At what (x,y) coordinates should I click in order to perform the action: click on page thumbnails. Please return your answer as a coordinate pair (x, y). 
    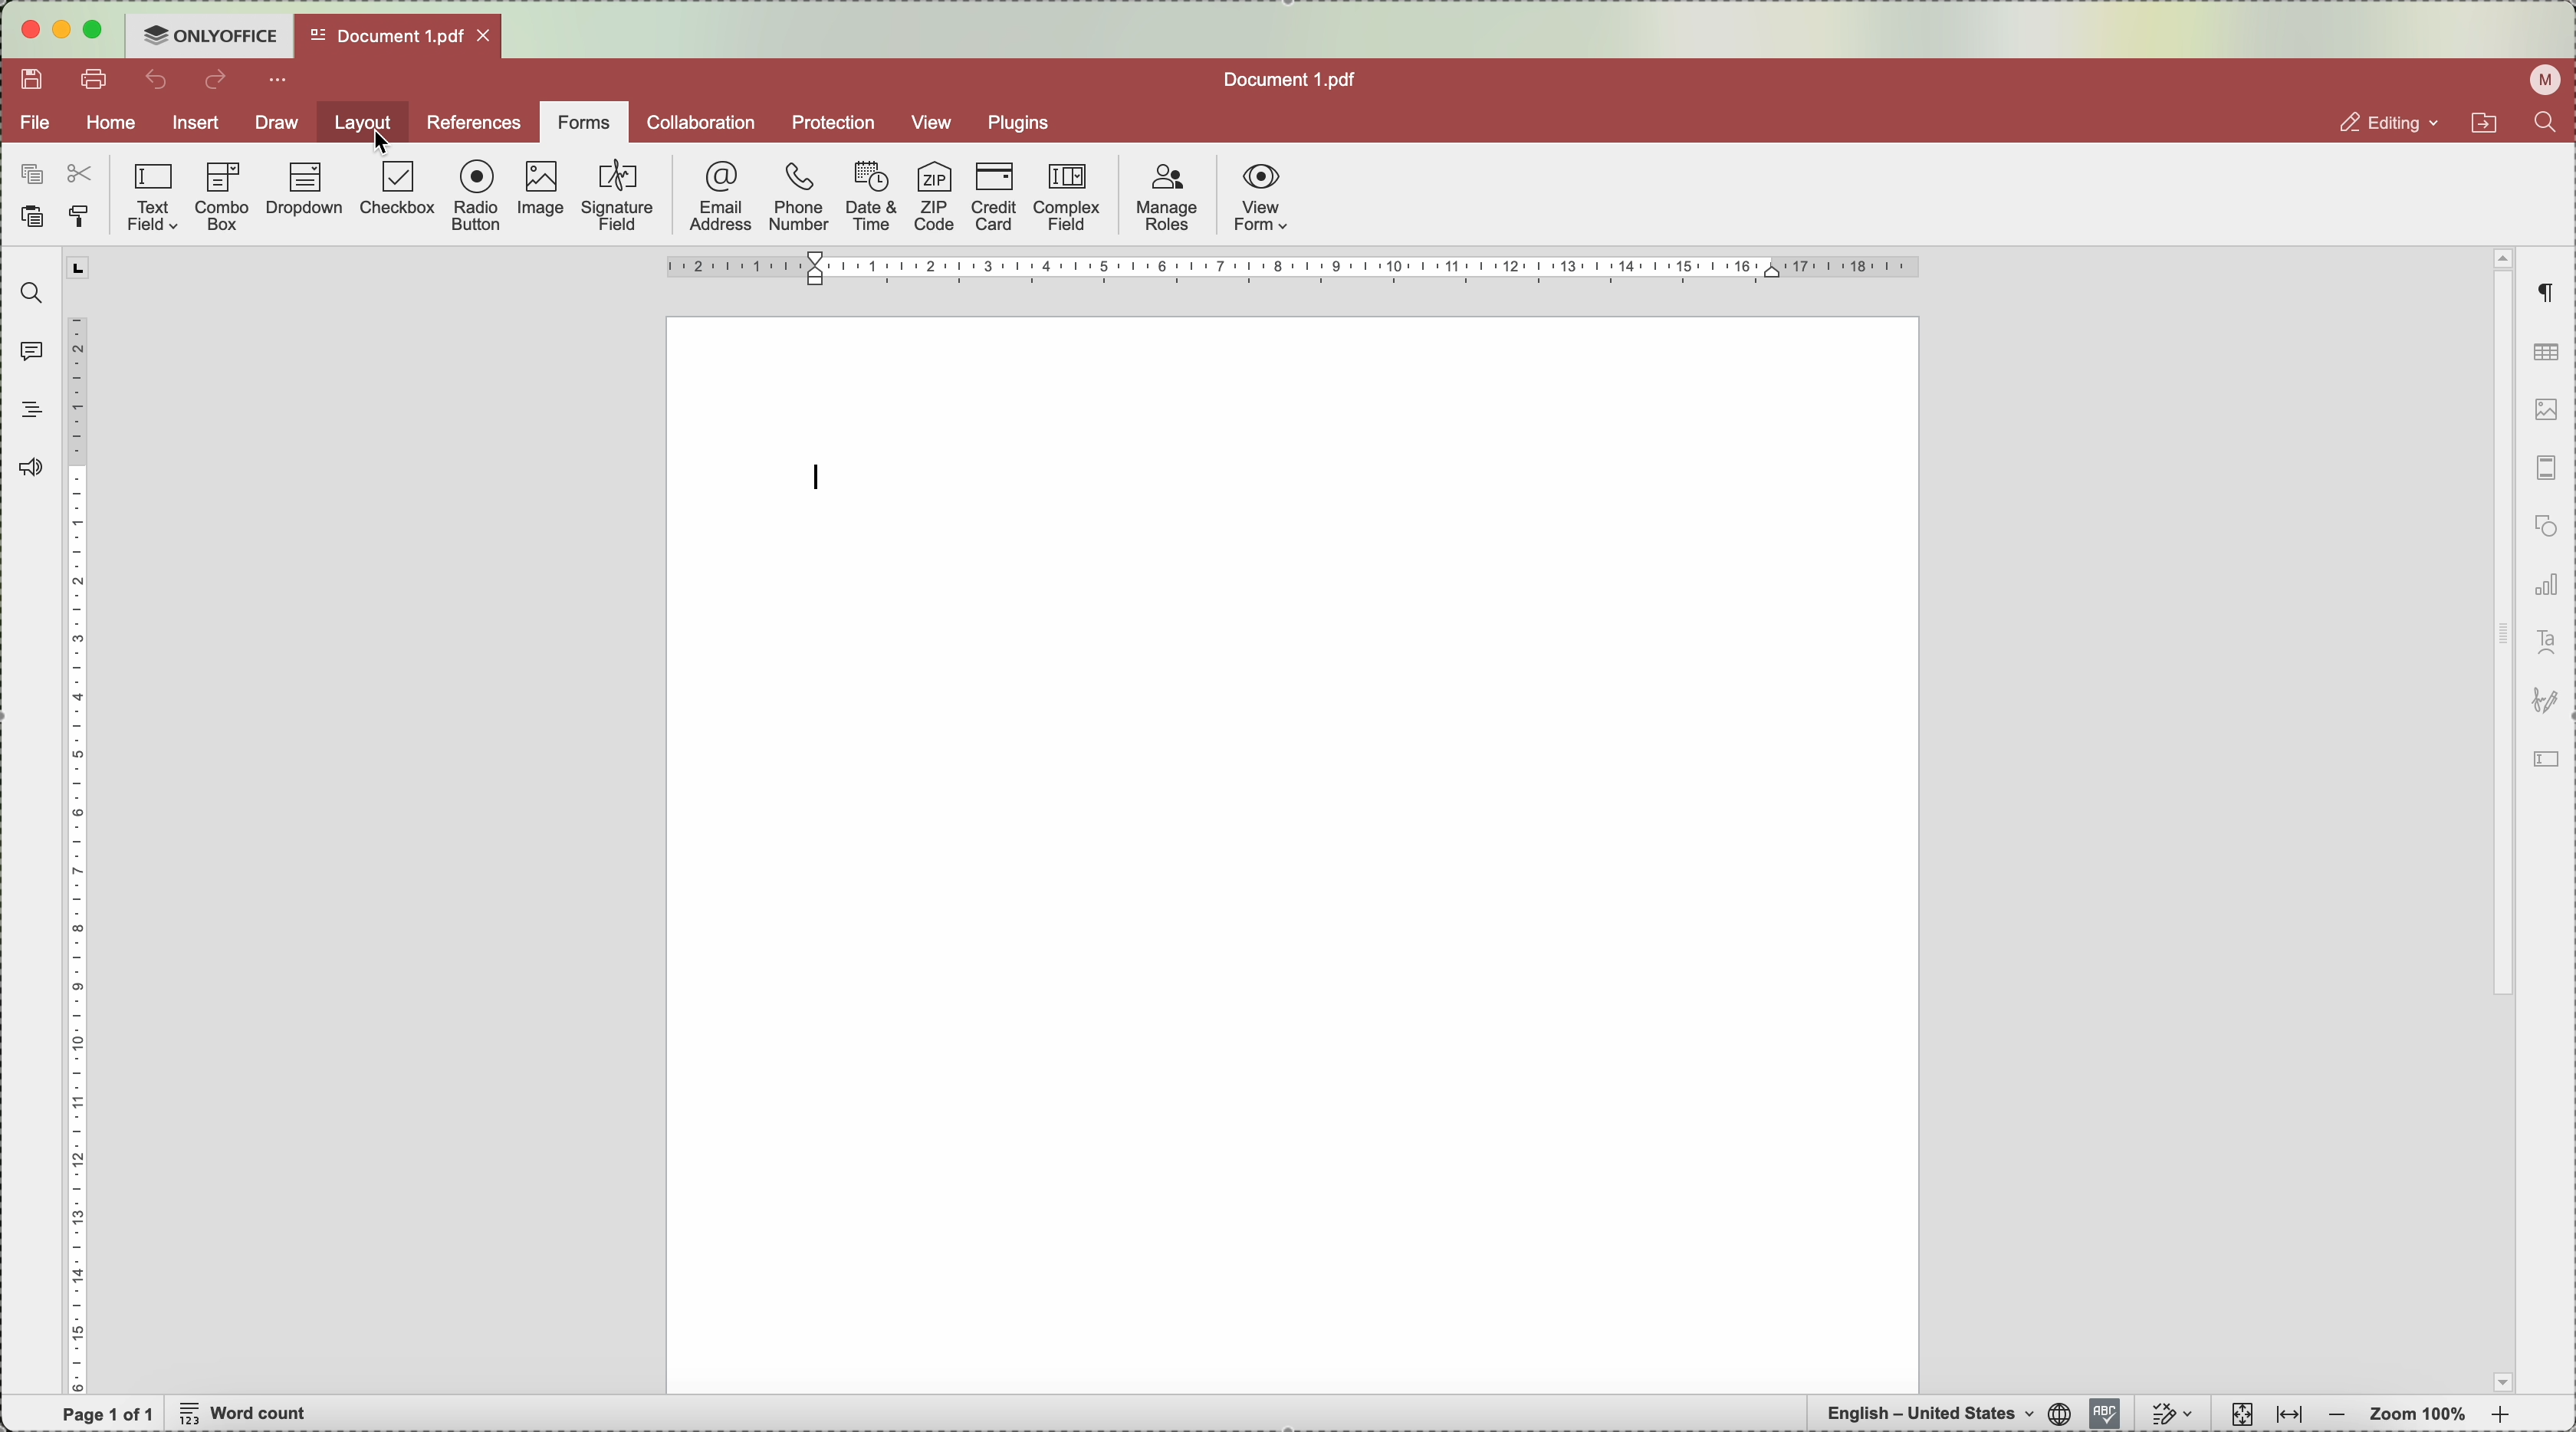
    Looking at the image, I should click on (2543, 473).